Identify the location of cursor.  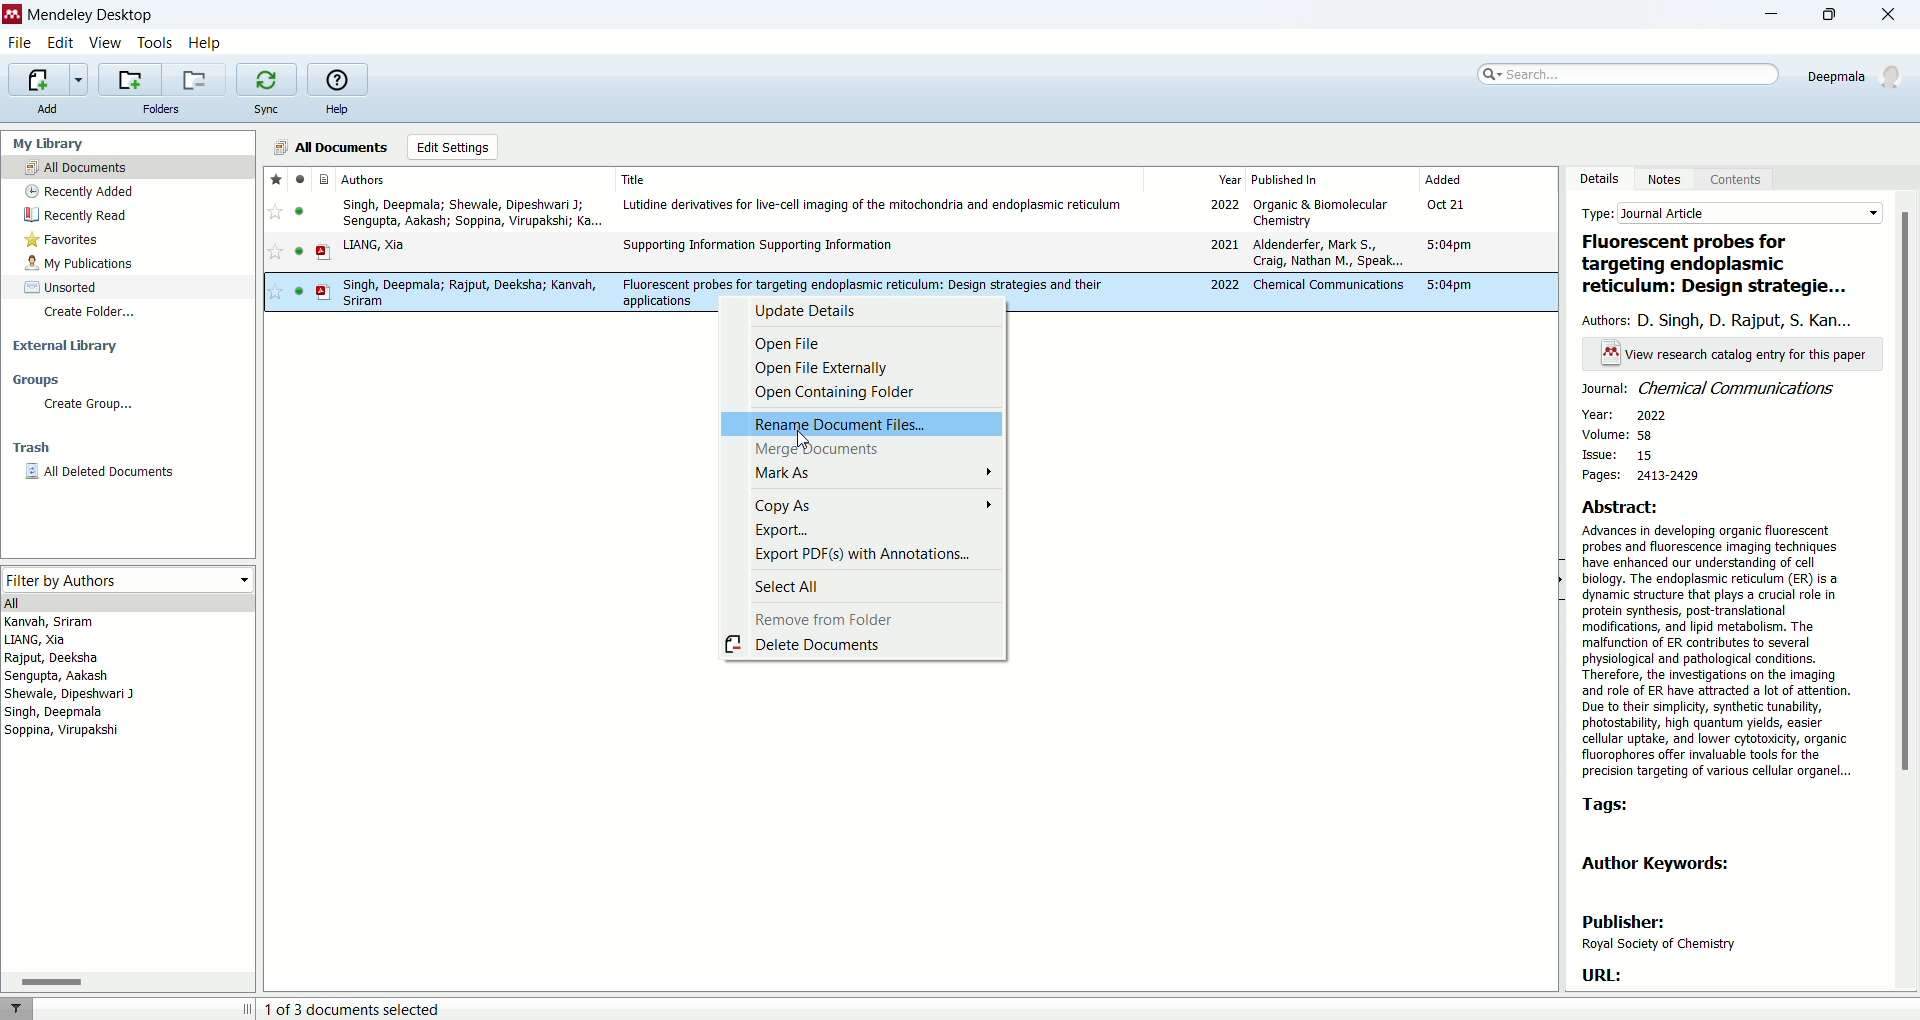
(801, 436).